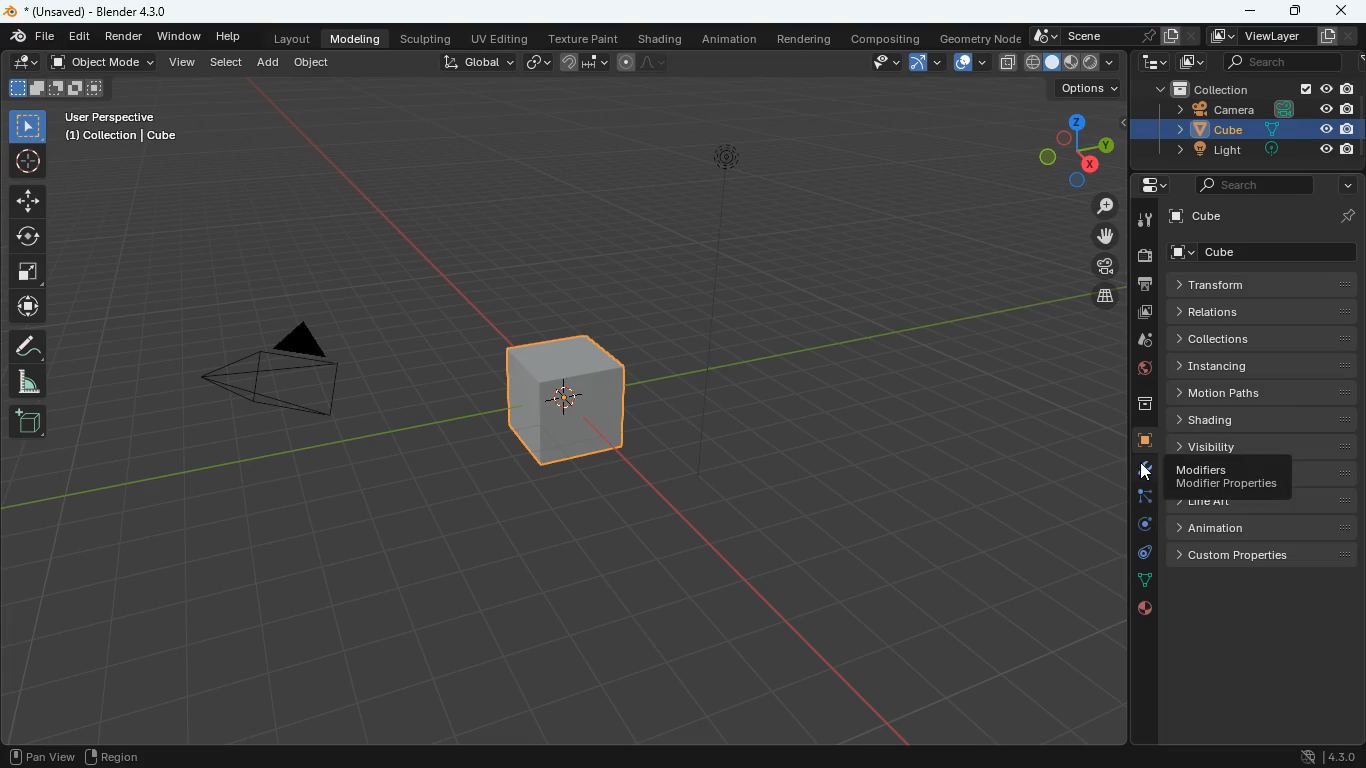 The height and width of the screenshot is (768, 1366). Describe the element at coordinates (584, 38) in the screenshot. I see `texture paint` at that location.